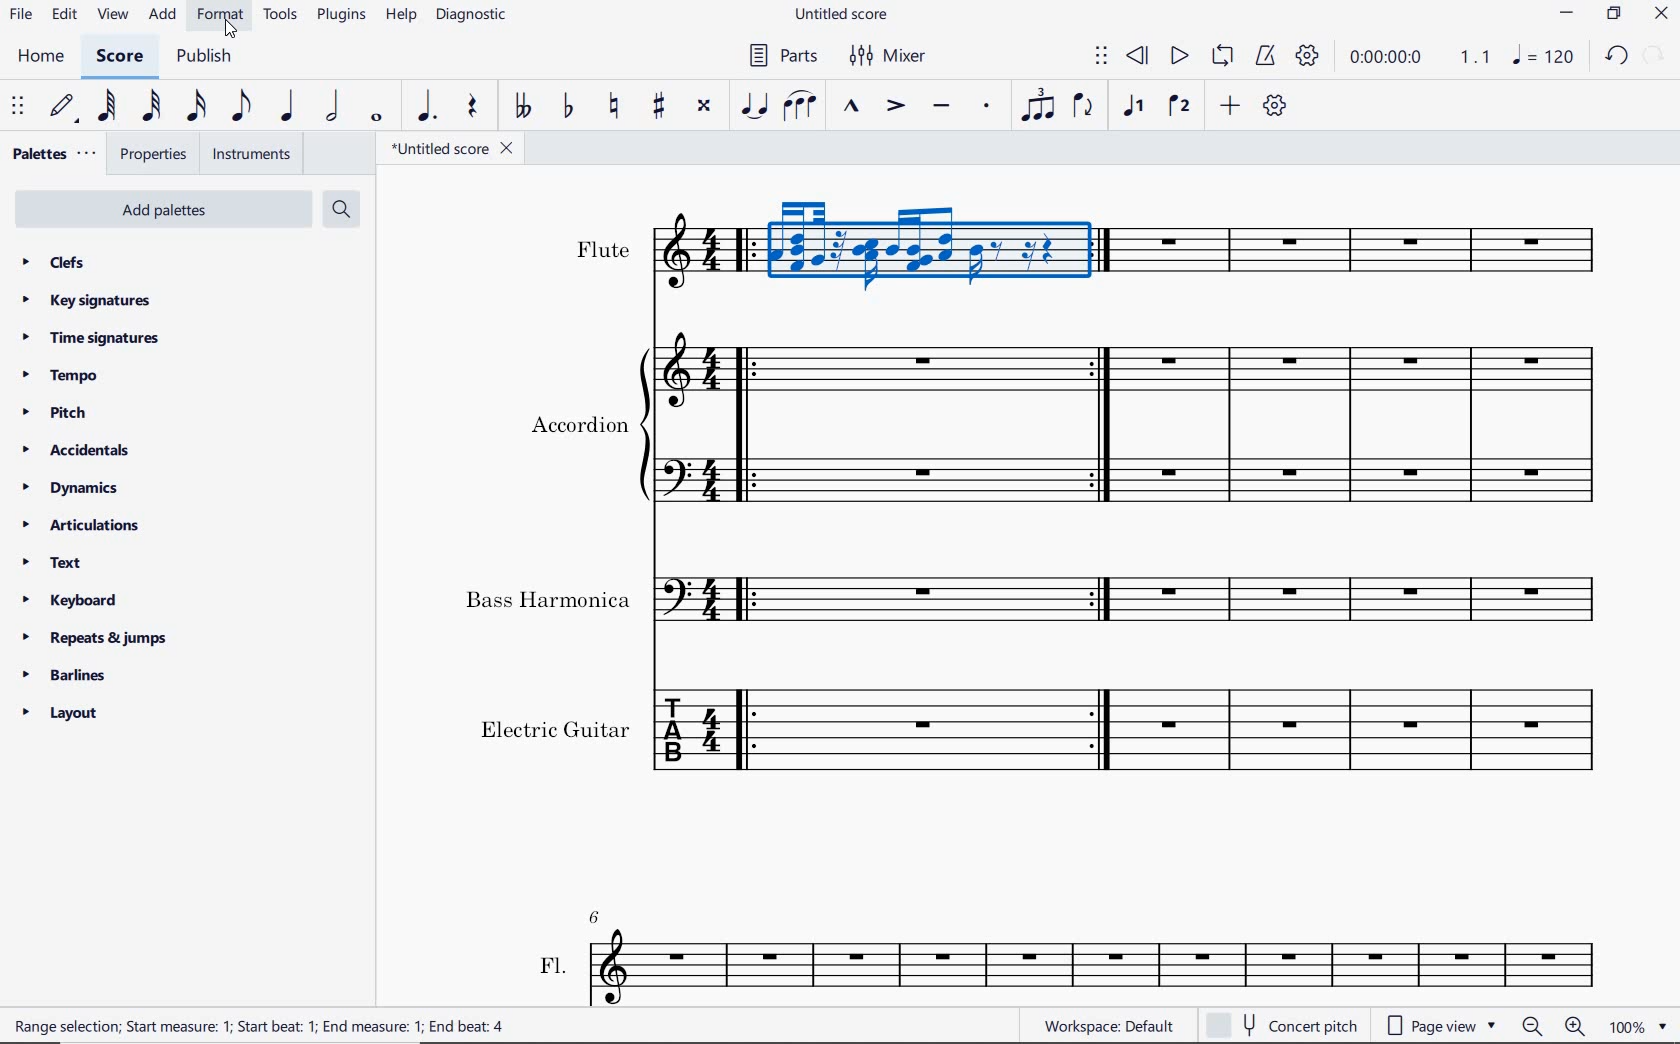 This screenshot has width=1680, height=1044. I want to click on tools, so click(283, 16).